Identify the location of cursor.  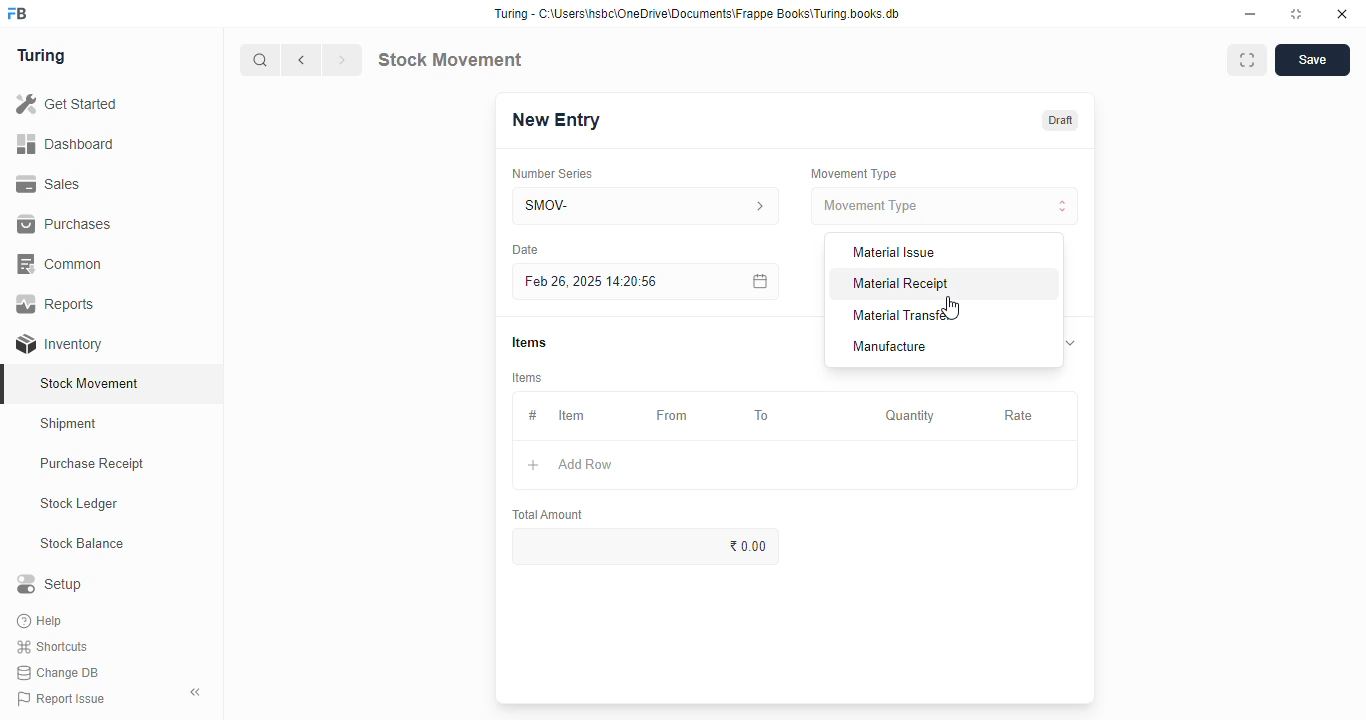
(950, 308).